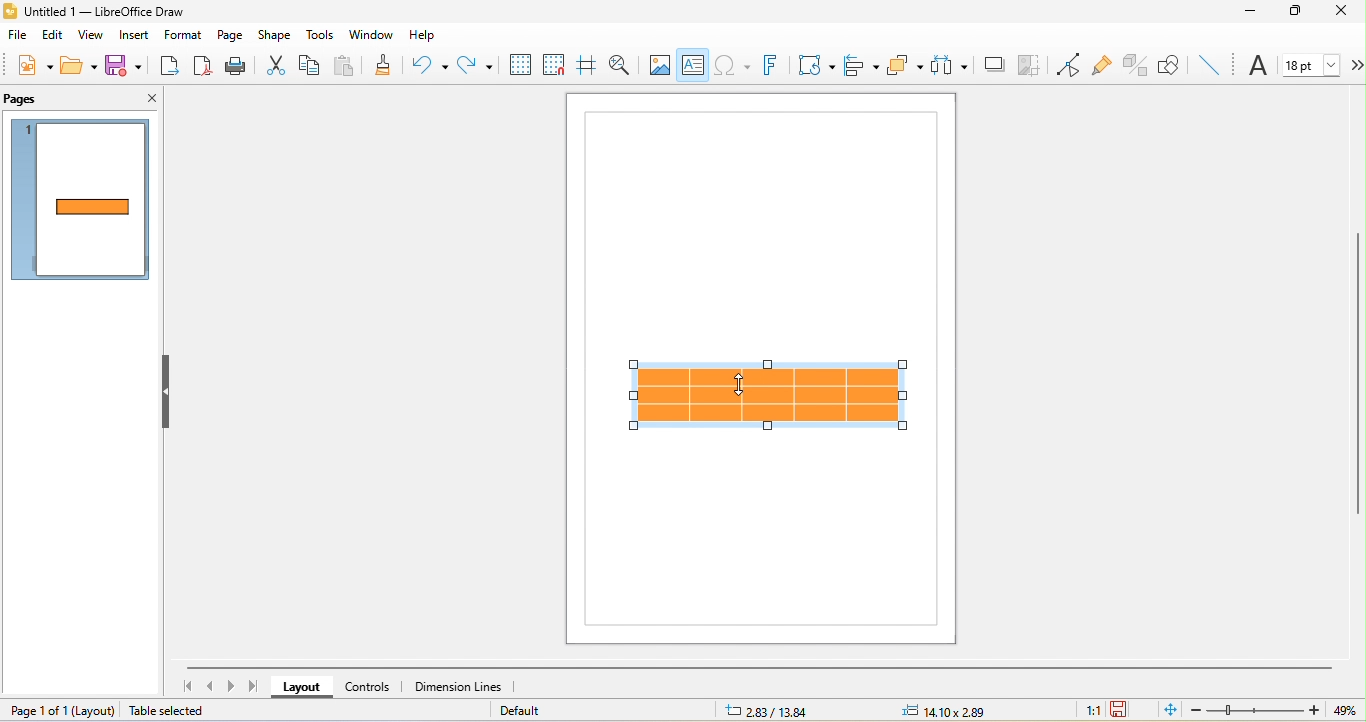 The width and height of the screenshot is (1366, 722). I want to click on 1:1, so click(1083, 710).